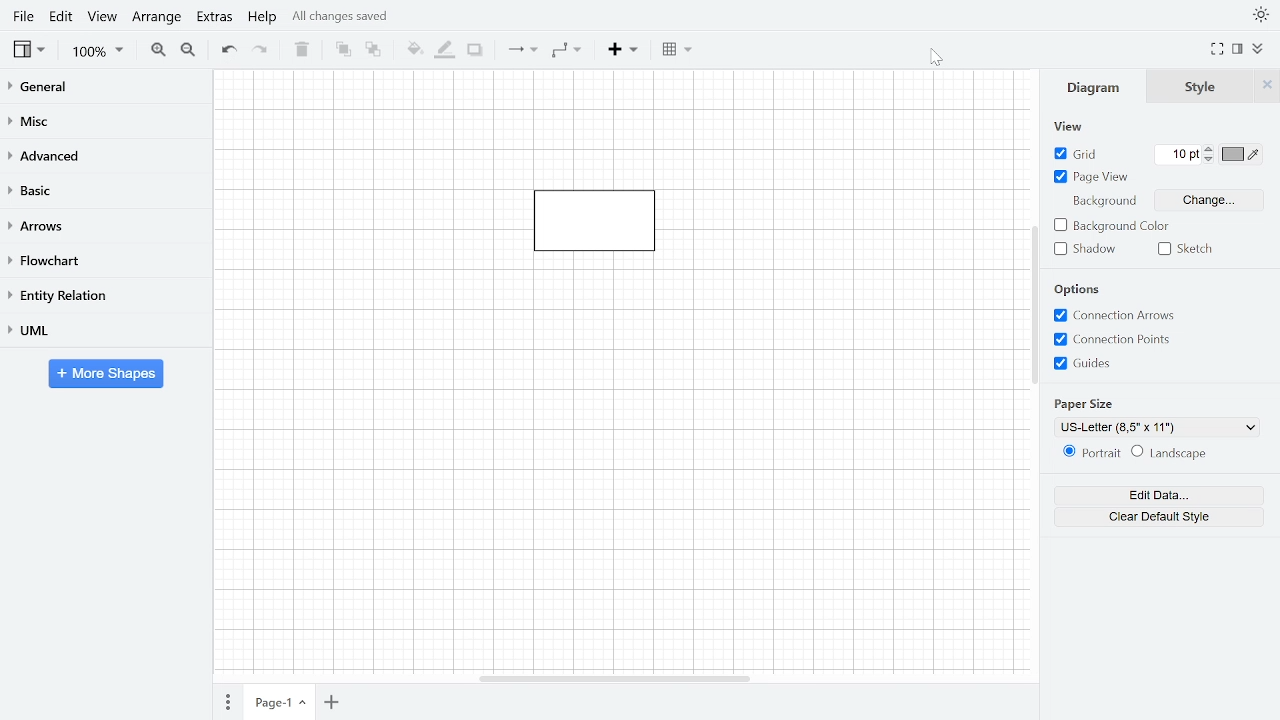 This screenshot has width=1280, height=720. Describe the element at coordinates (1210, 148) in the screenshot. I see `iNCREASE GRID PT` at that location.